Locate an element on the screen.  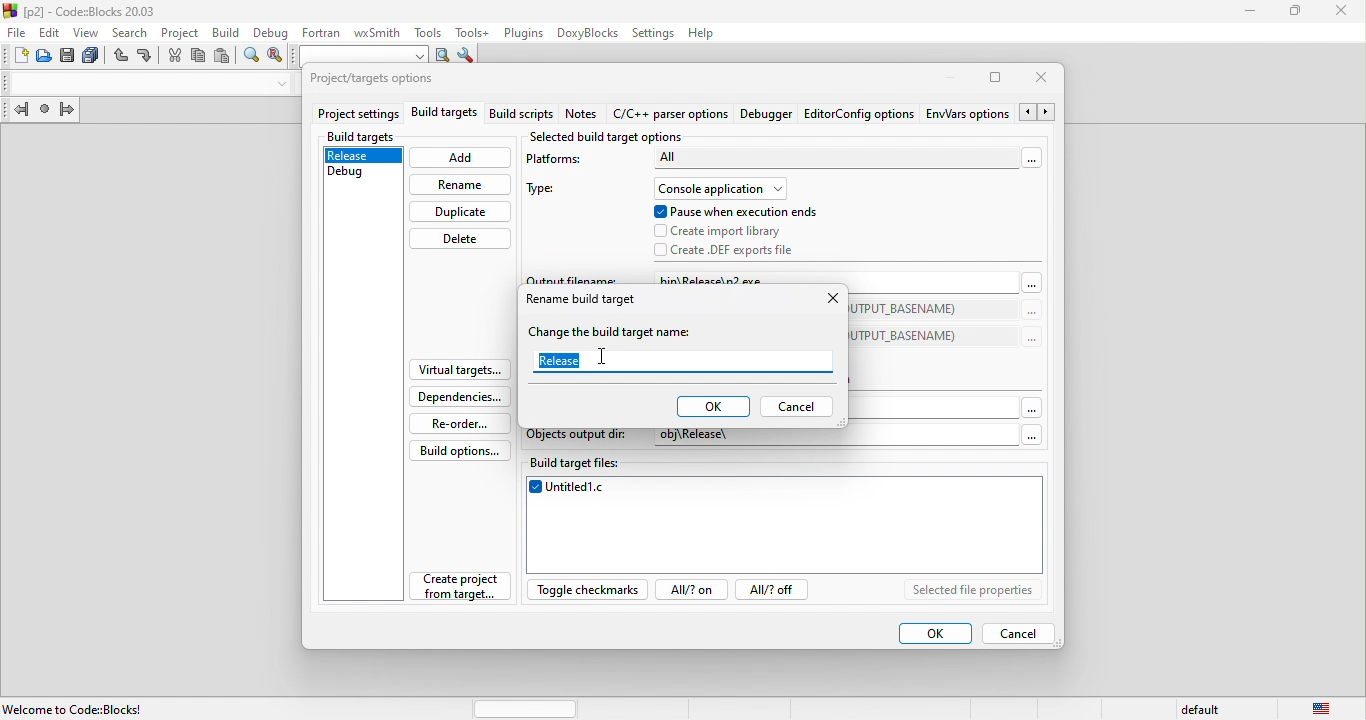
dependencies is located at coordinates (456, 396).